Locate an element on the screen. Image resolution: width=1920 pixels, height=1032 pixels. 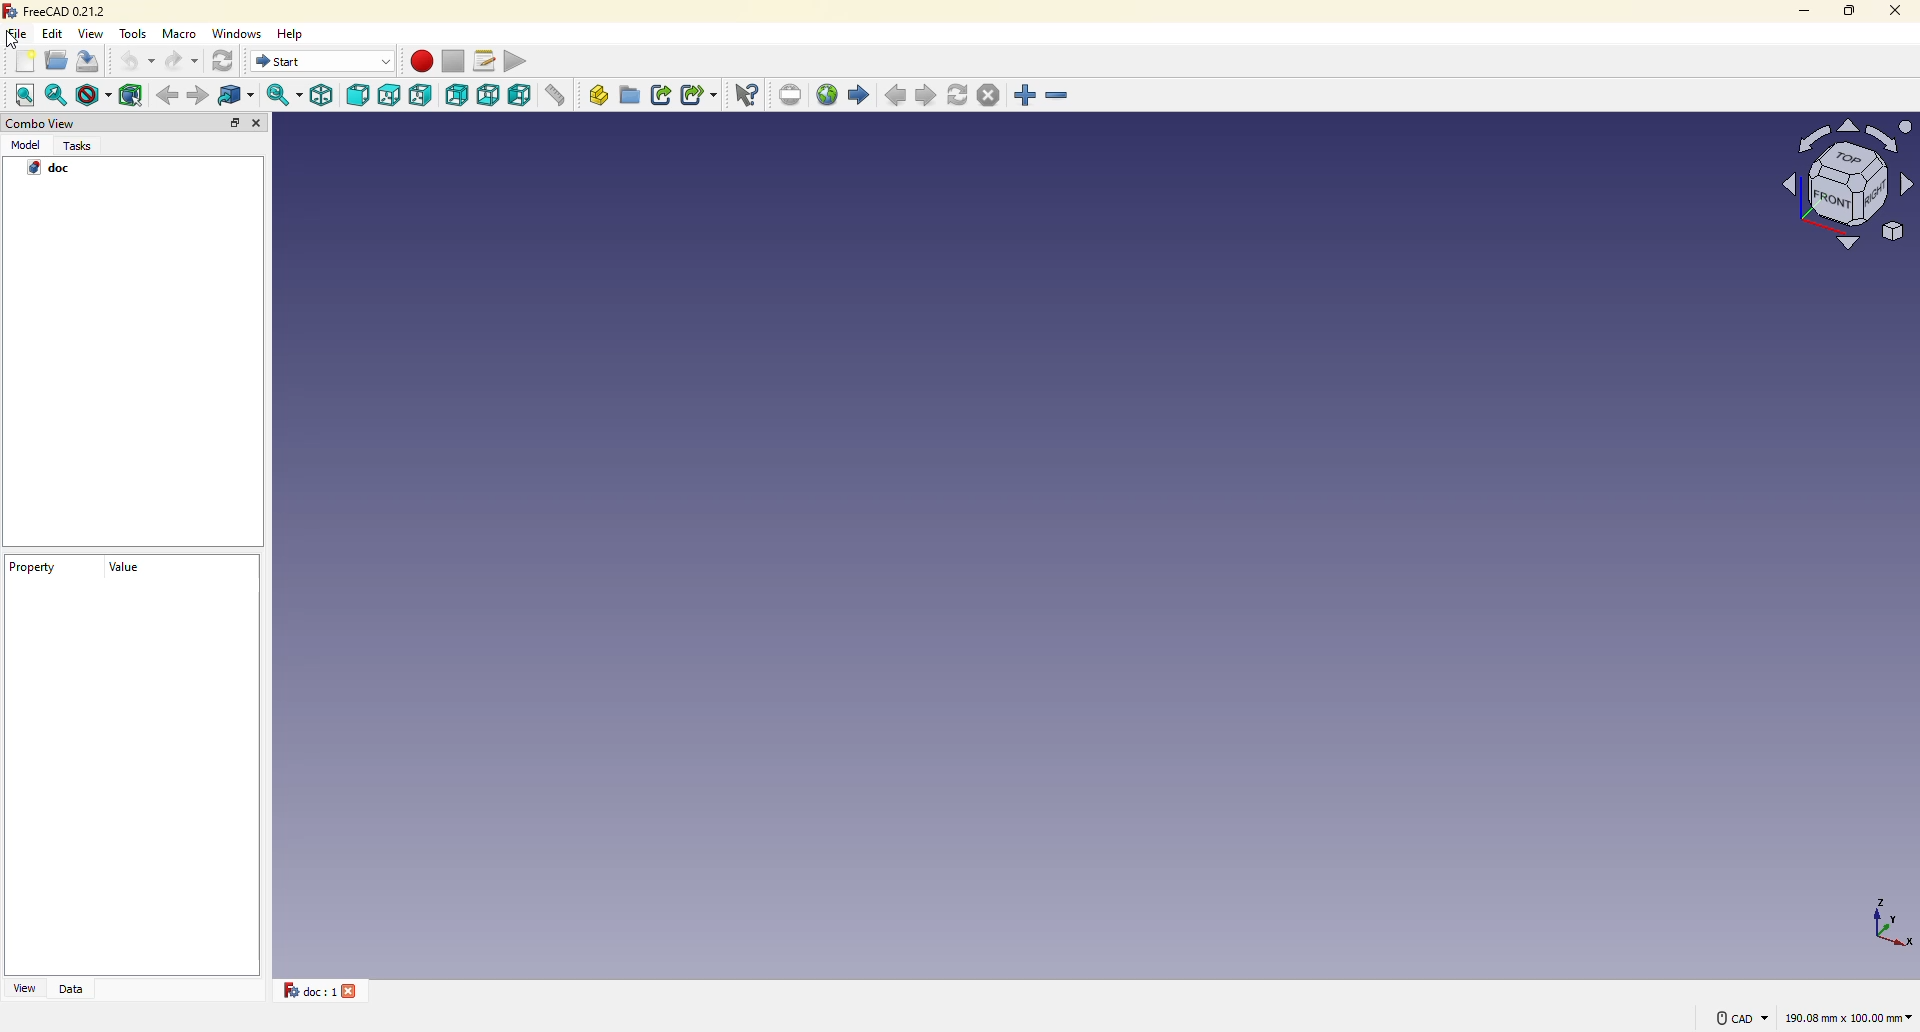
switch between workbenches is located at coordinates (323, 61).